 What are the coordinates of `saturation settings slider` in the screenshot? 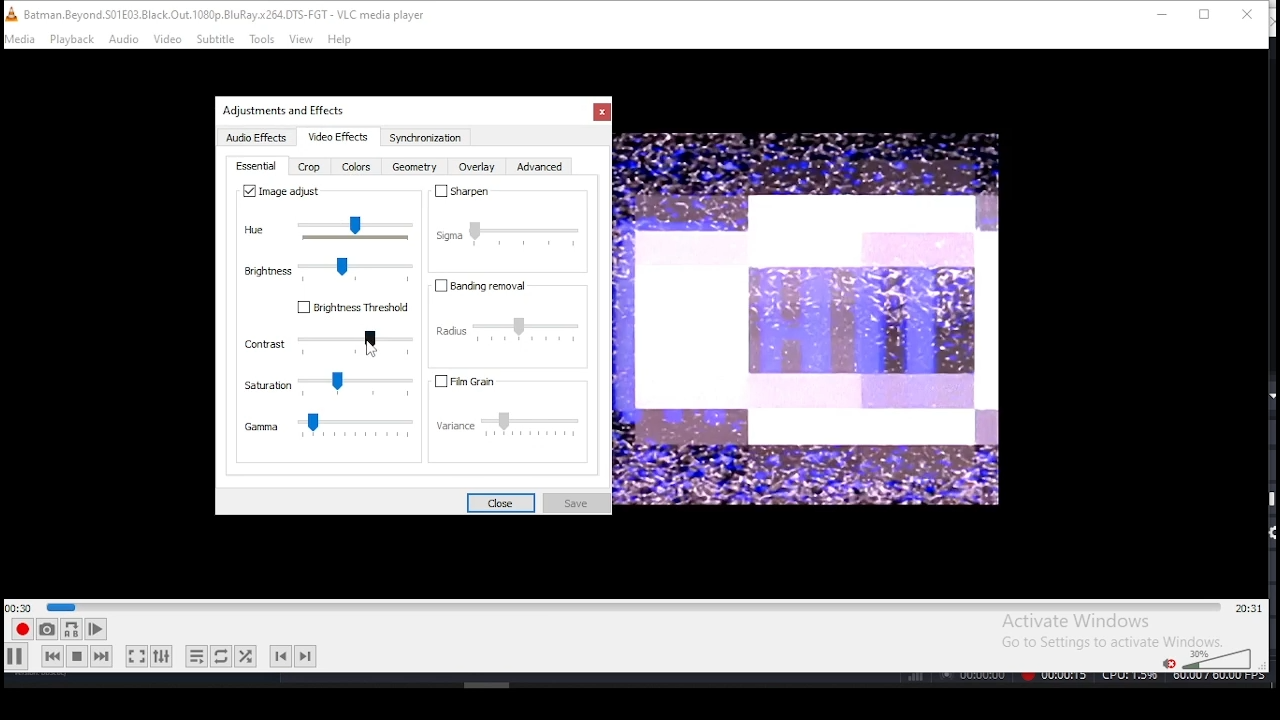 It's located at (328, 385).